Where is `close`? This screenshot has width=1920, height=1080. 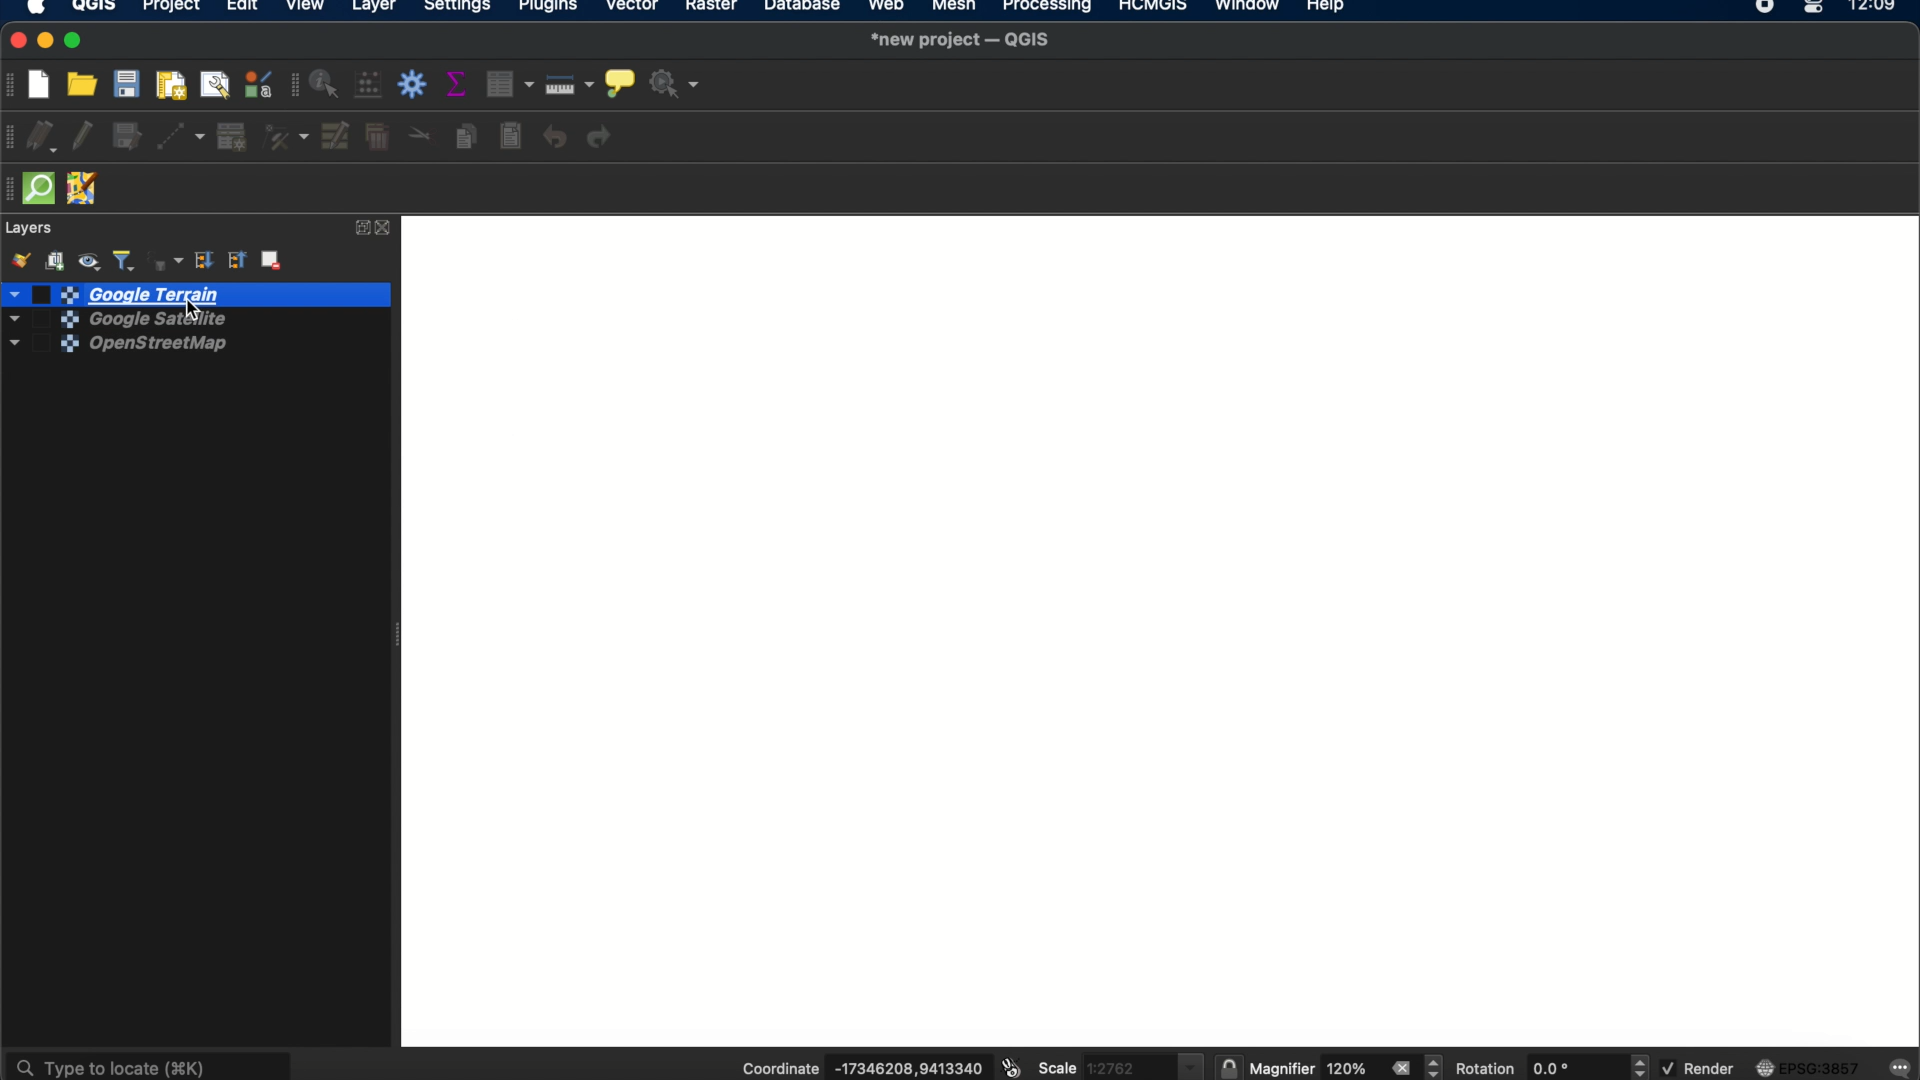 close is located at coordinates (14, 41).